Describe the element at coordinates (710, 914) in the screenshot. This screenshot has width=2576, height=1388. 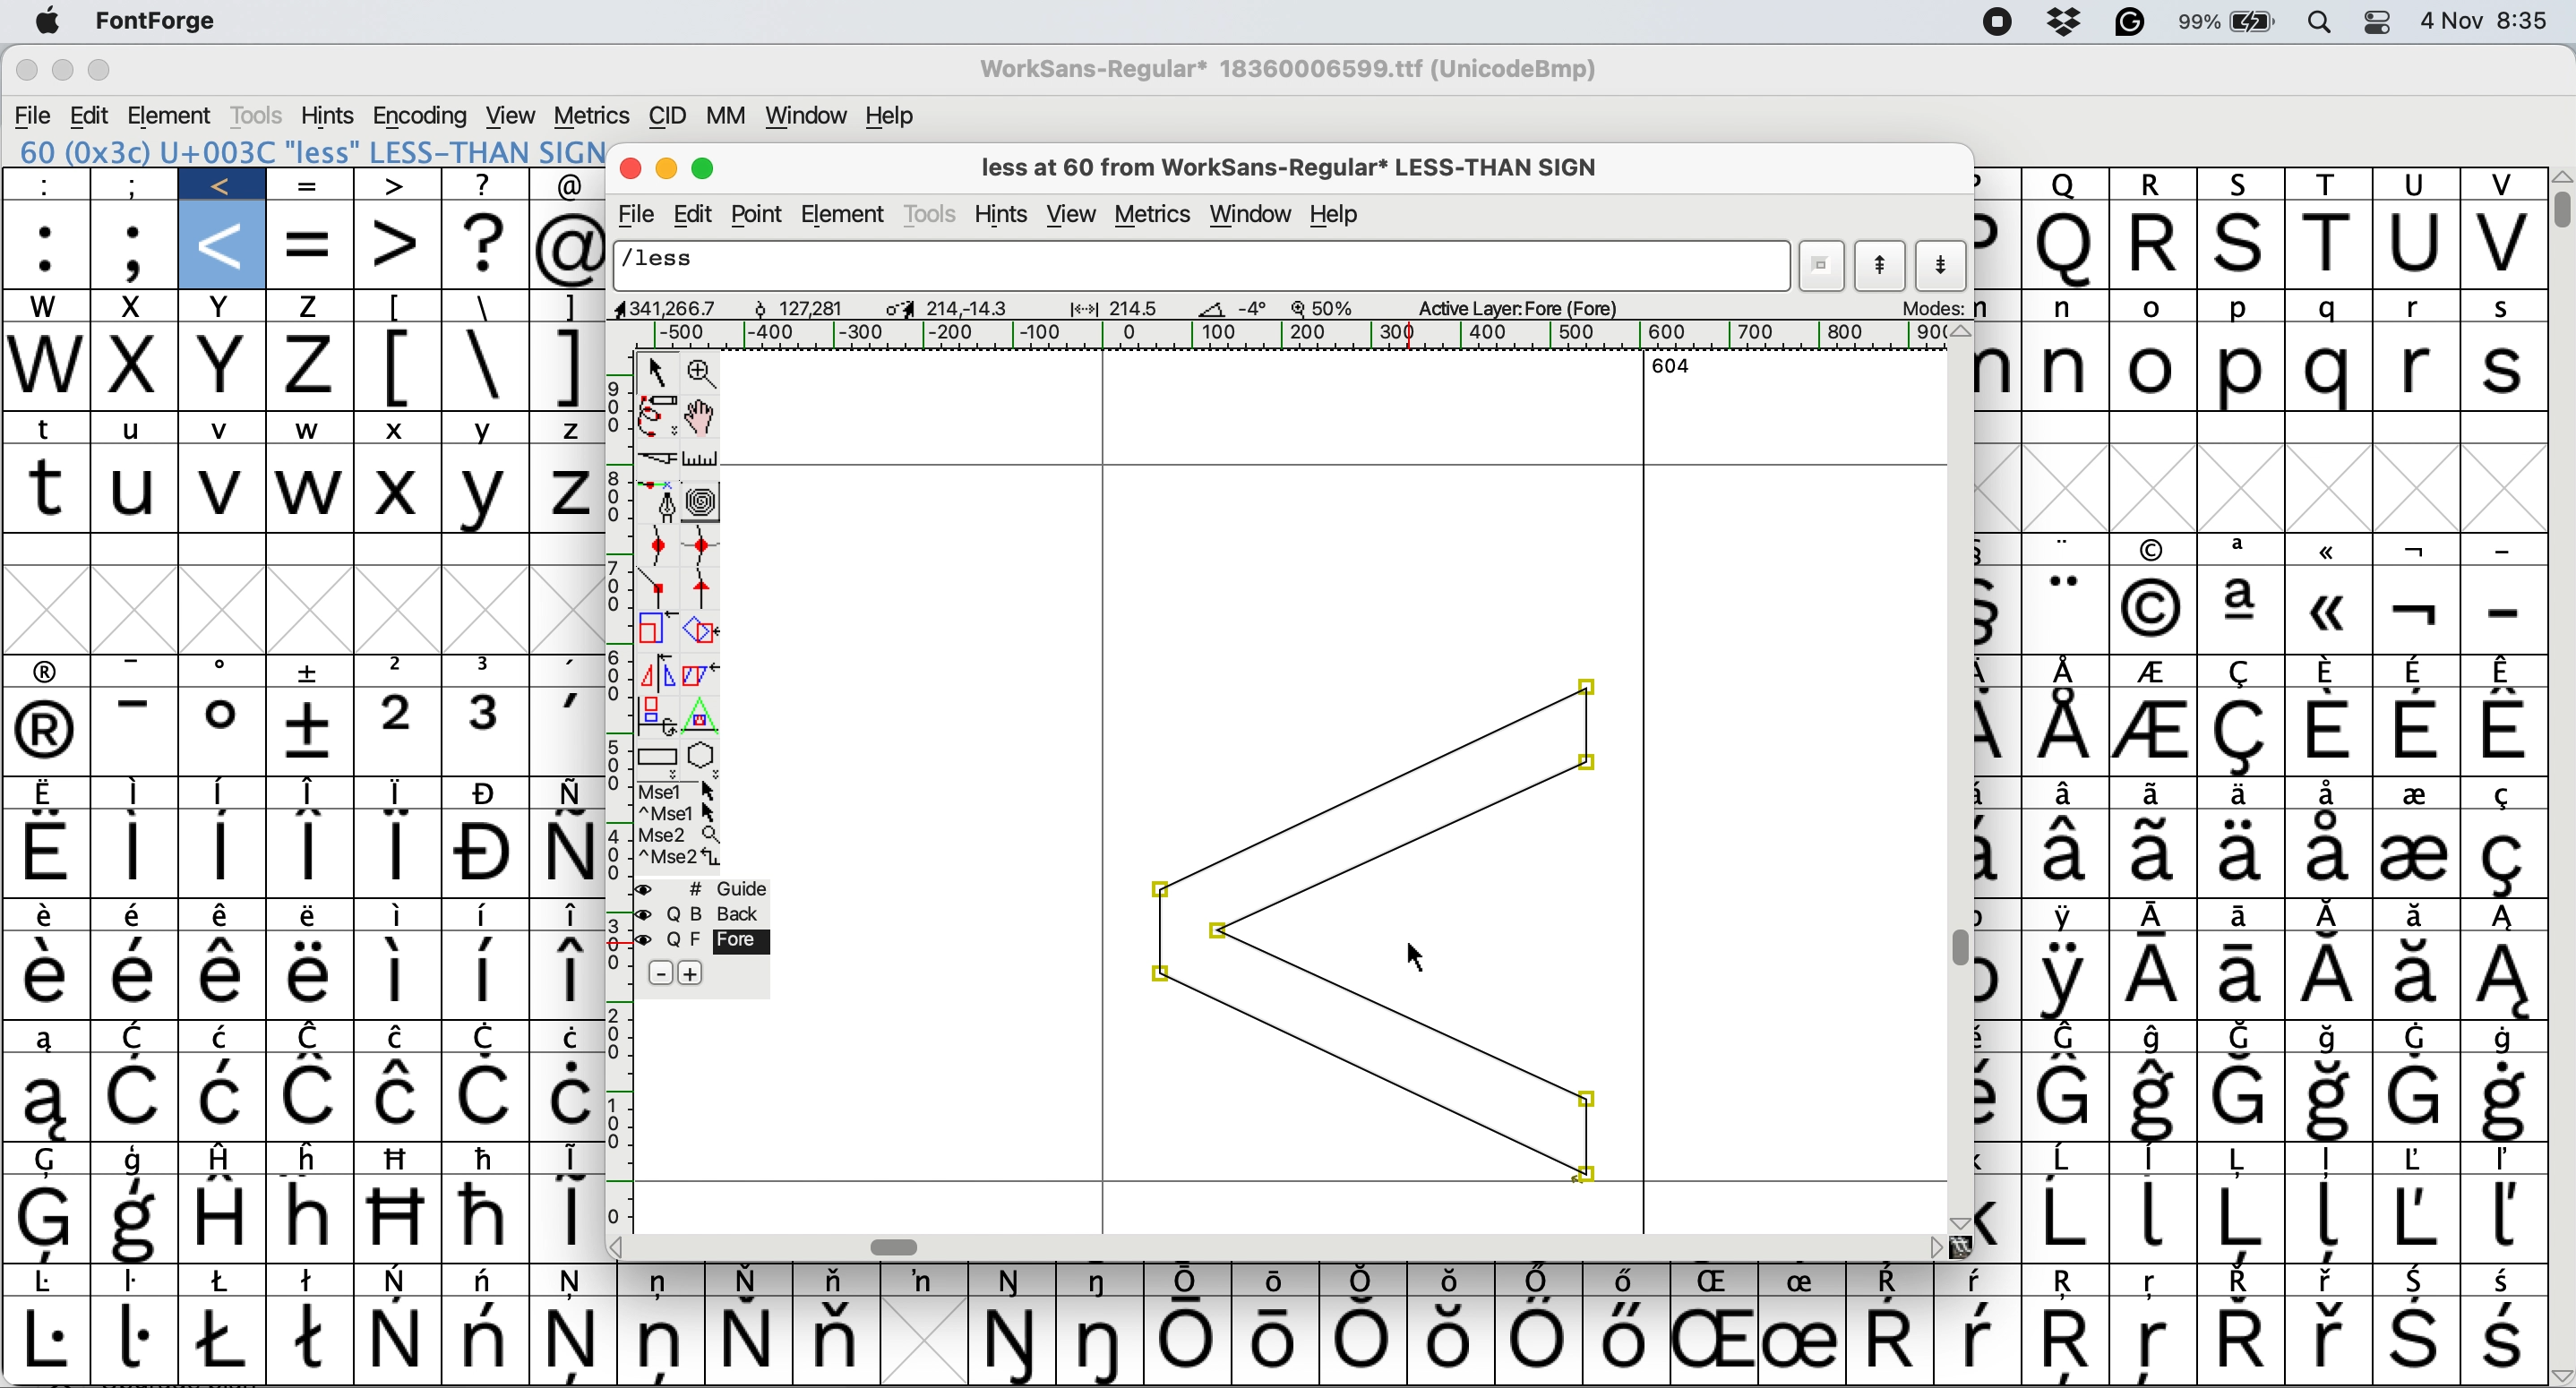
I see `back` at that location.